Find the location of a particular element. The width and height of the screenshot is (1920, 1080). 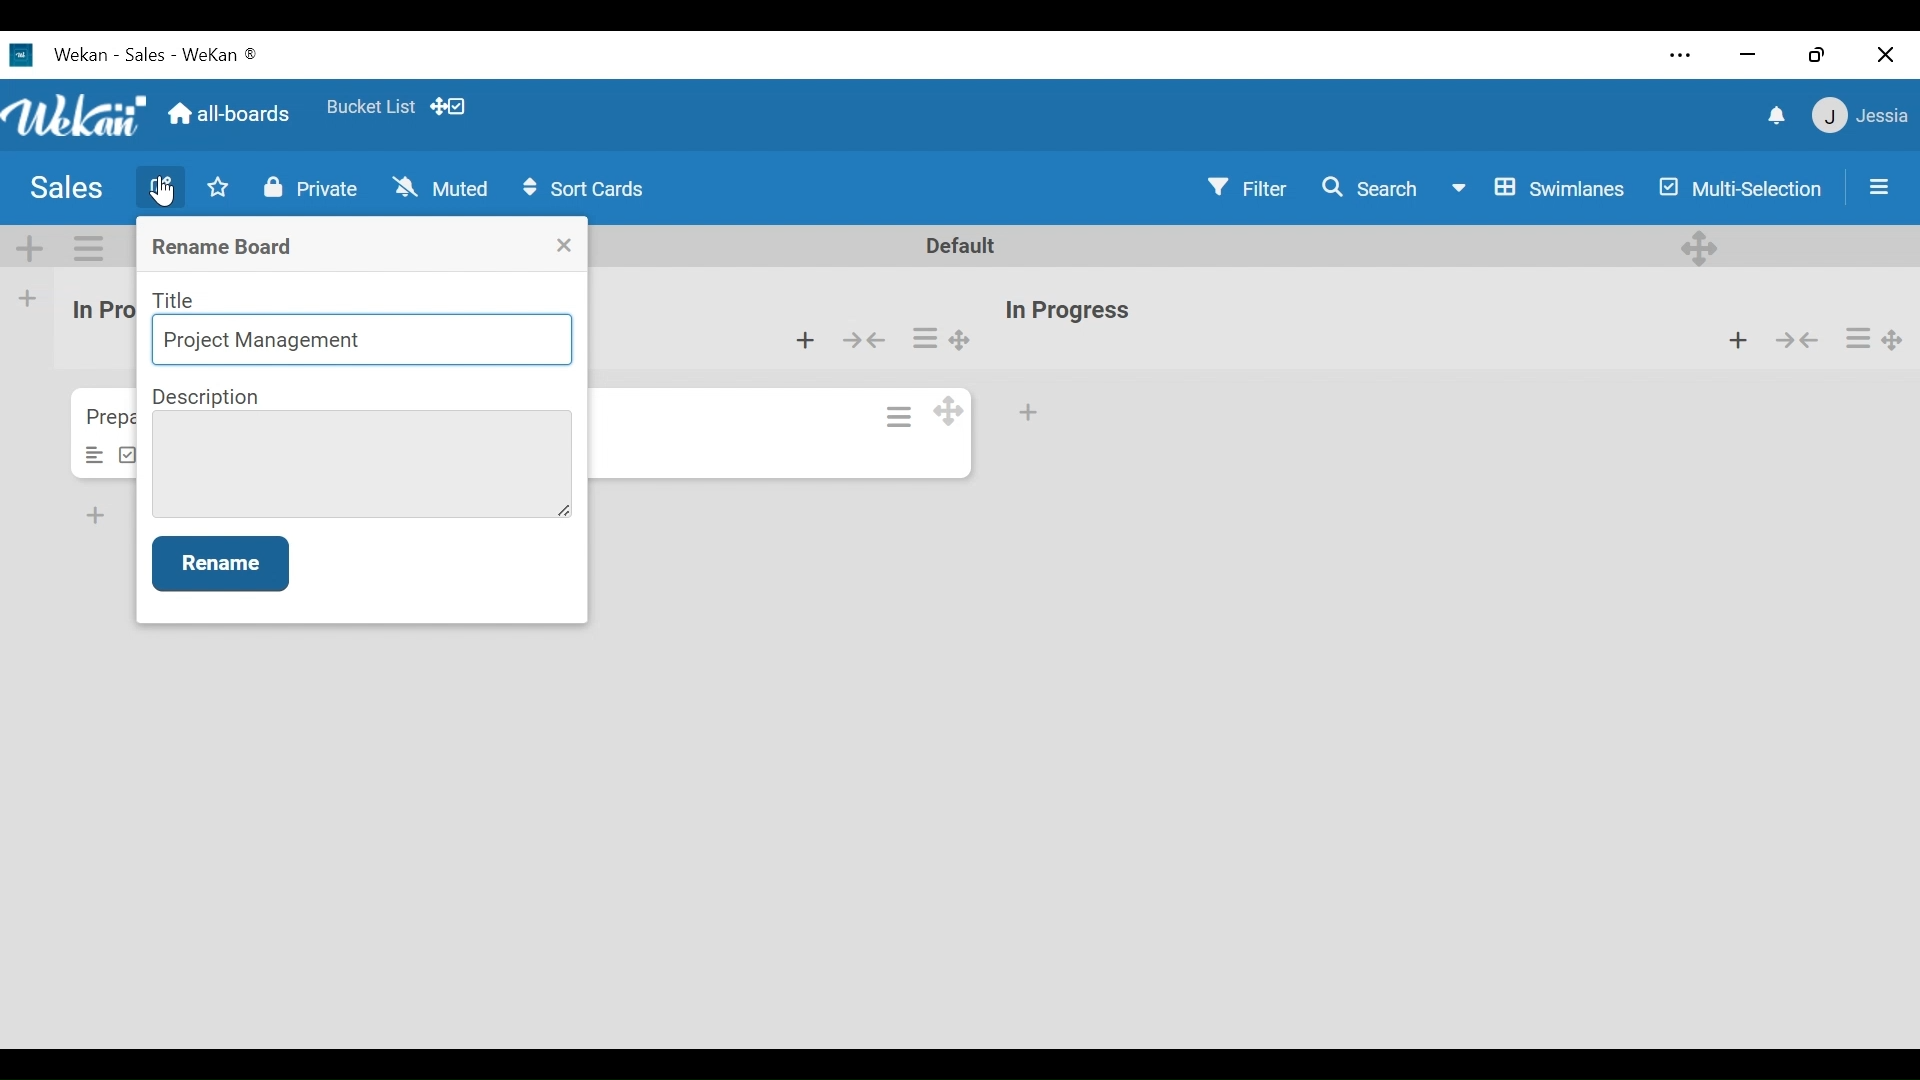

Close is located at coordinates (565, 245).